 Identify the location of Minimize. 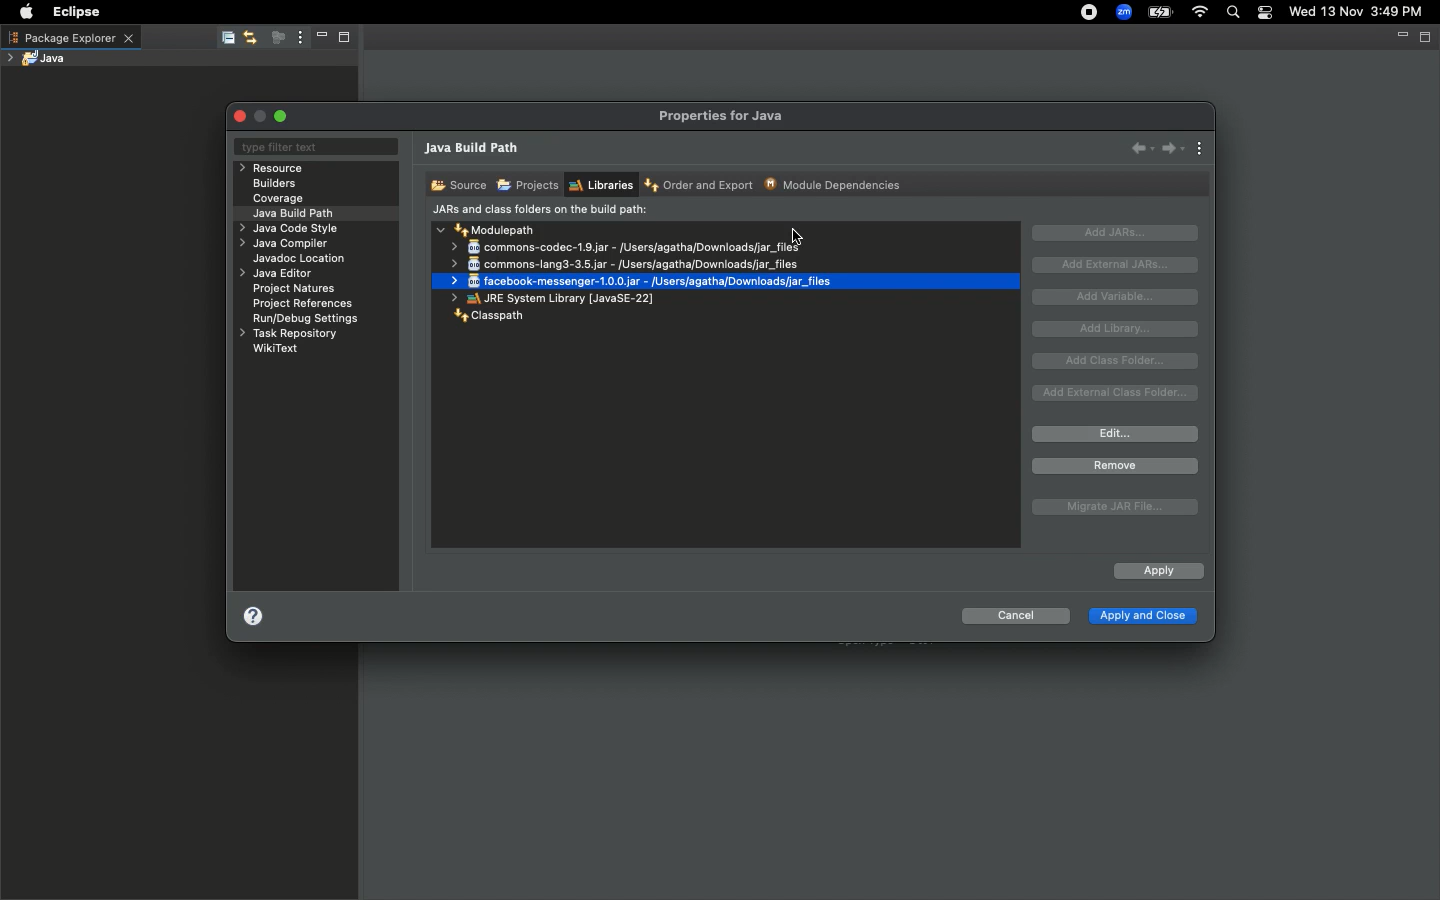
(320, 38).